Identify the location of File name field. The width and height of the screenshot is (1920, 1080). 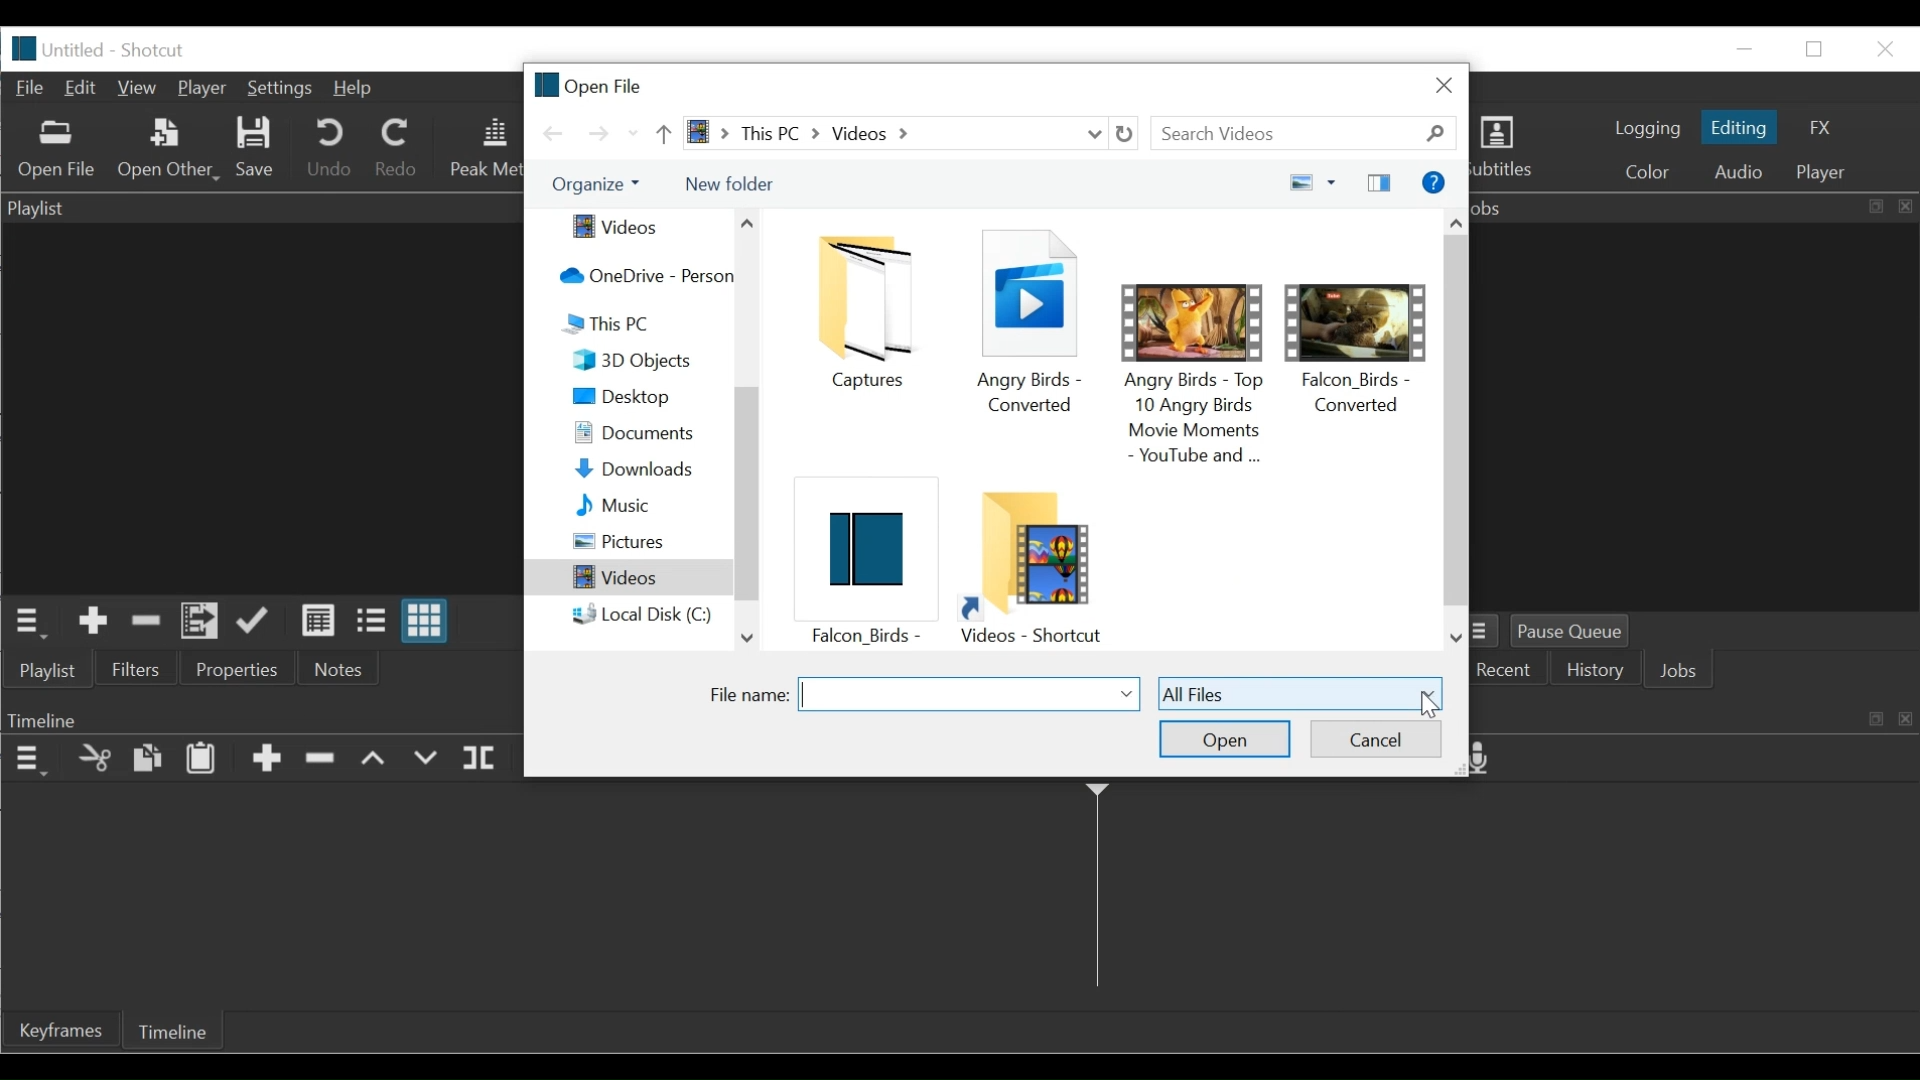
(969, 694).